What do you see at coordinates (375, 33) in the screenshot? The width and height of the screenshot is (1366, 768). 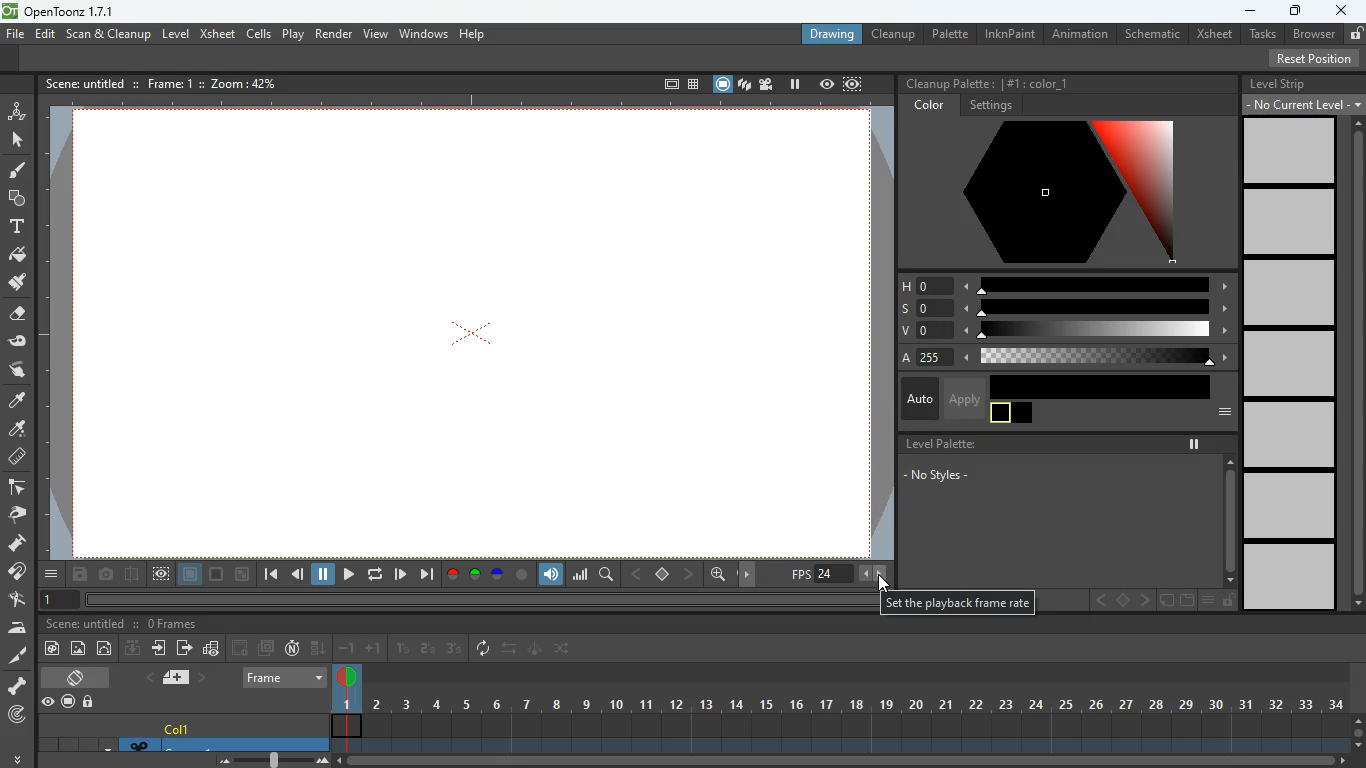 I see `view` at bounding box center [375, 33].